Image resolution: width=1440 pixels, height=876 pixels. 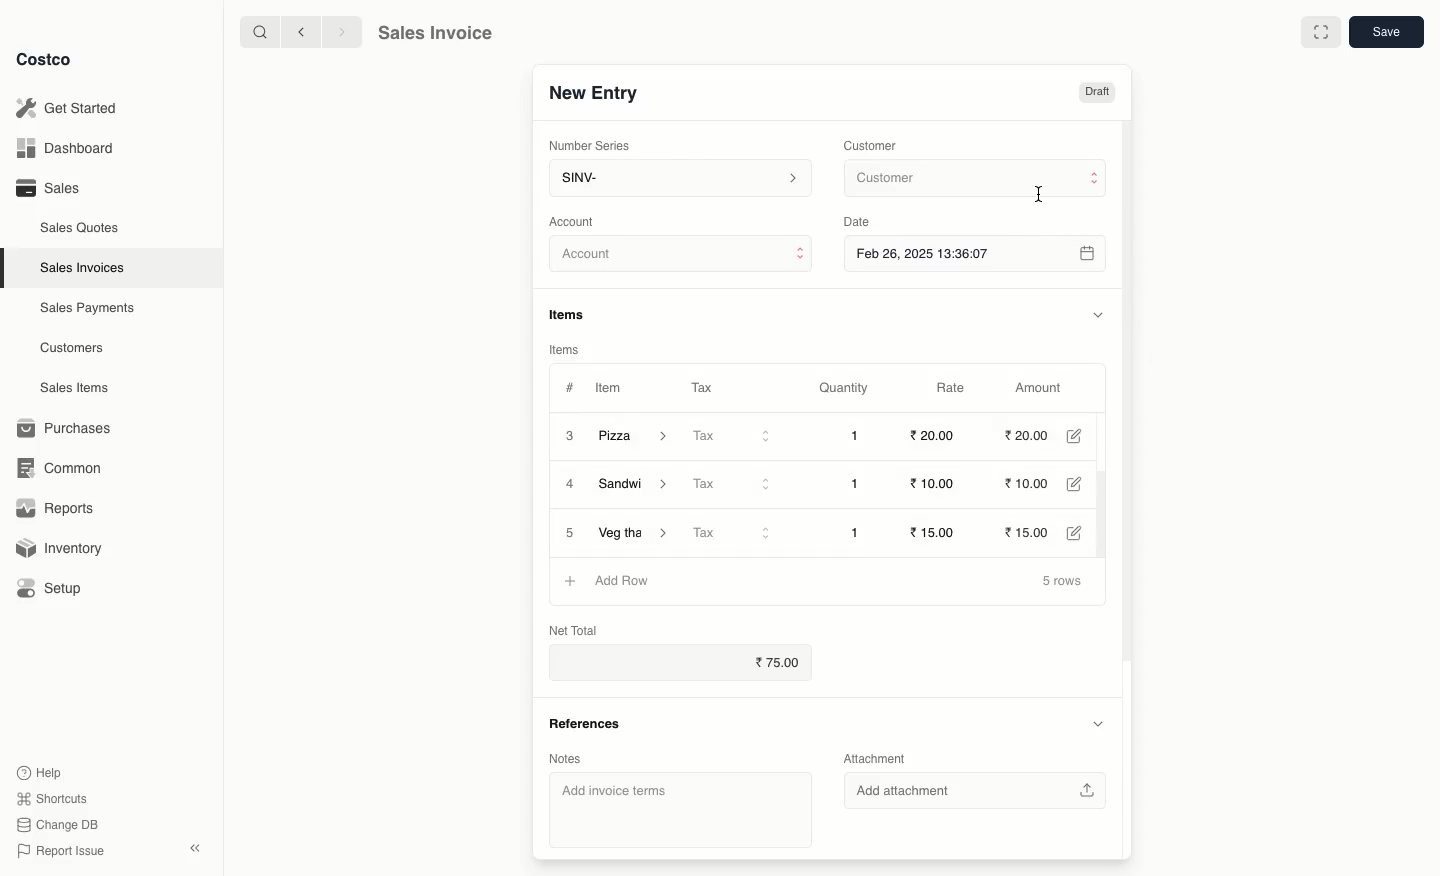 I want to click on 1, so click(x=858, y=531).